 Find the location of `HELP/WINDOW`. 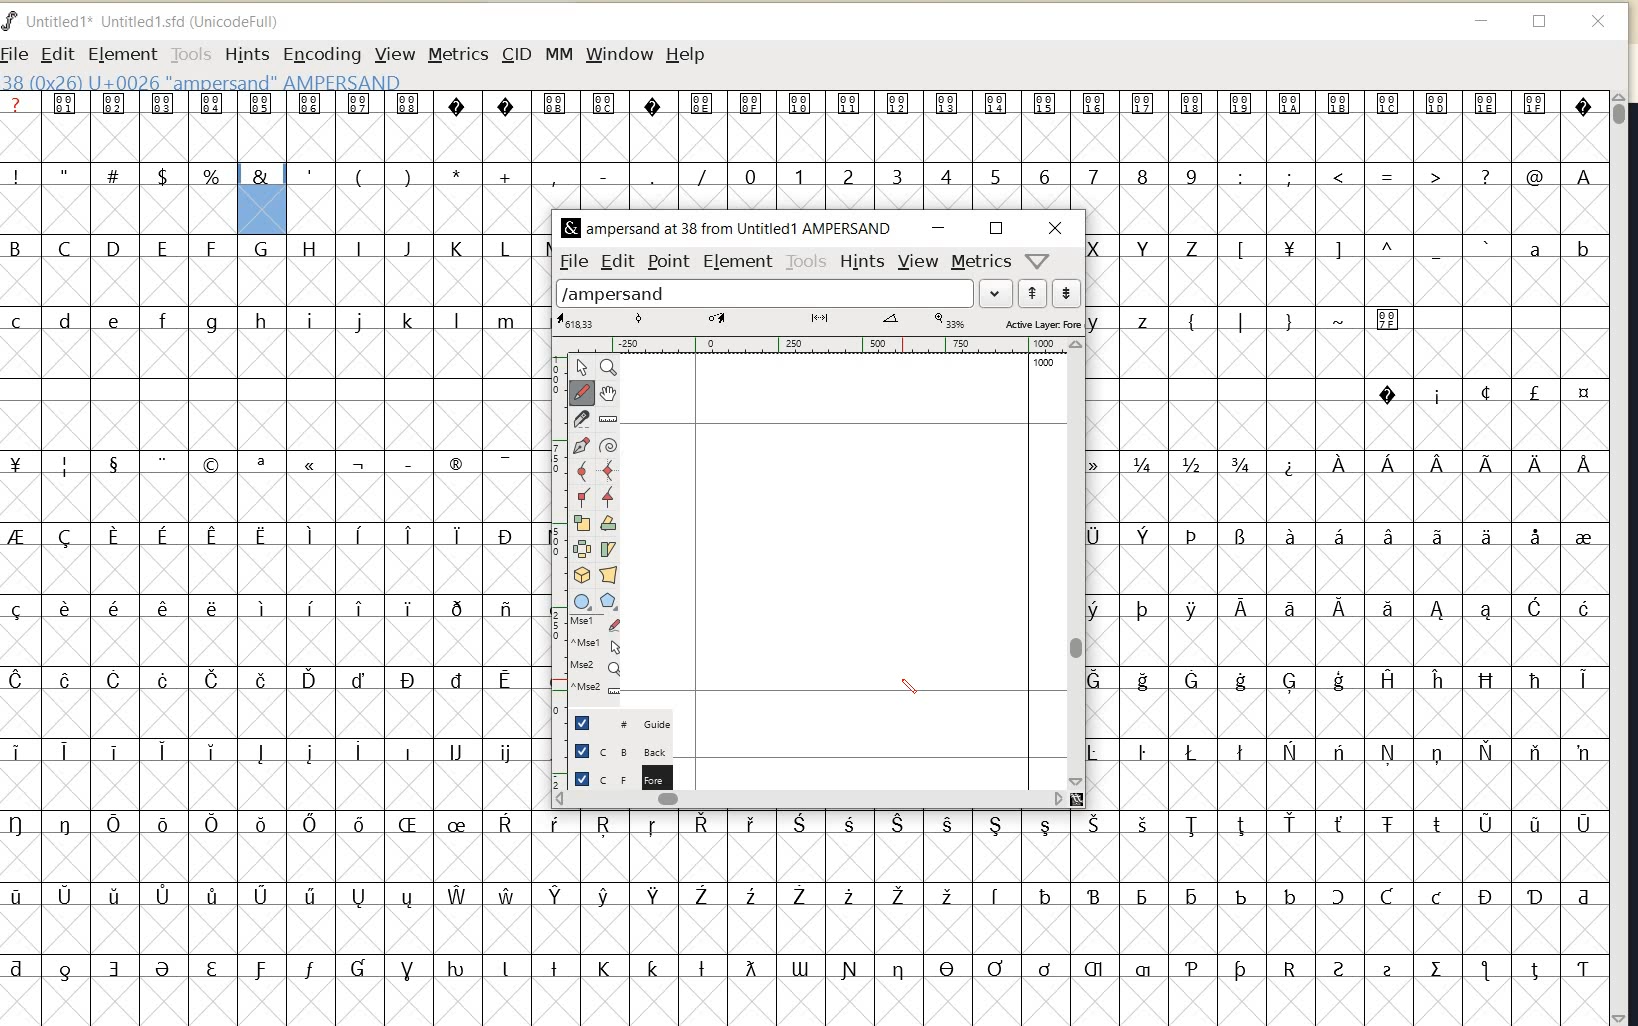

HELP/WINDOW is located at coordinates (1038, 260).